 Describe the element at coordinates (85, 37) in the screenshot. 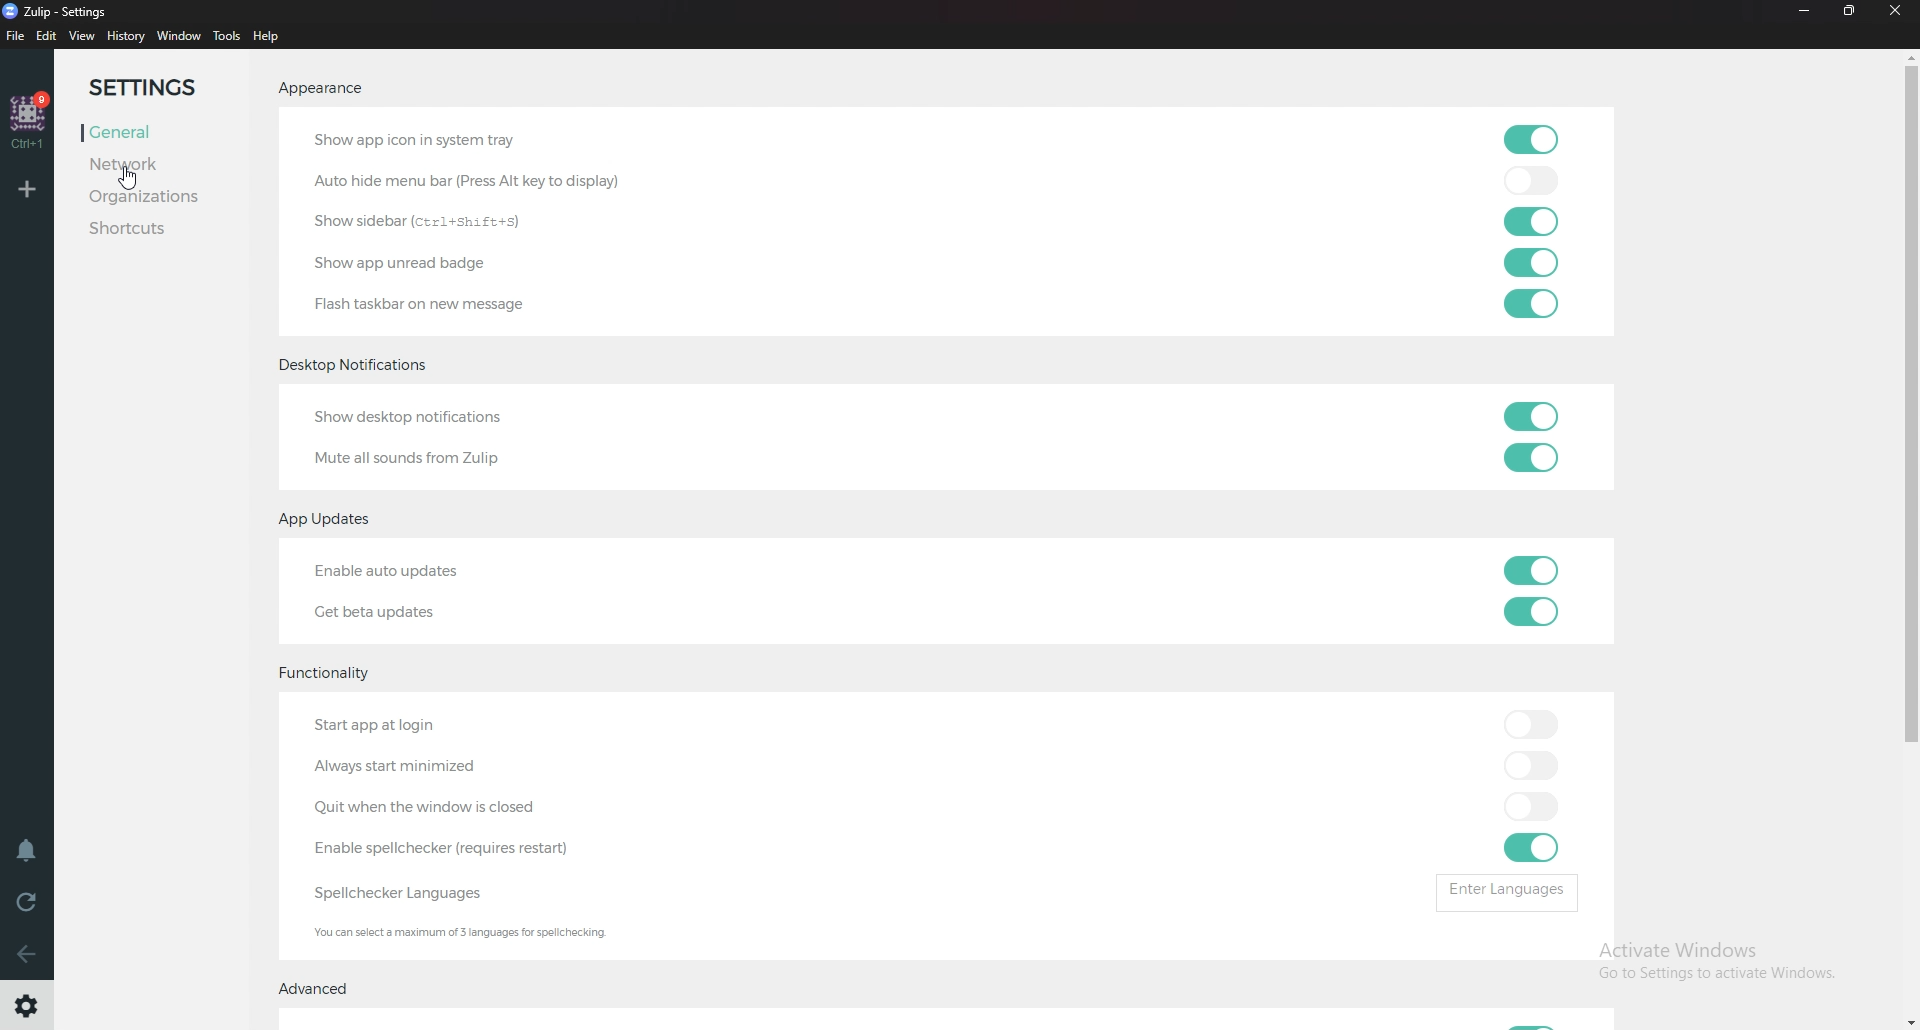

I see `view` at that location.